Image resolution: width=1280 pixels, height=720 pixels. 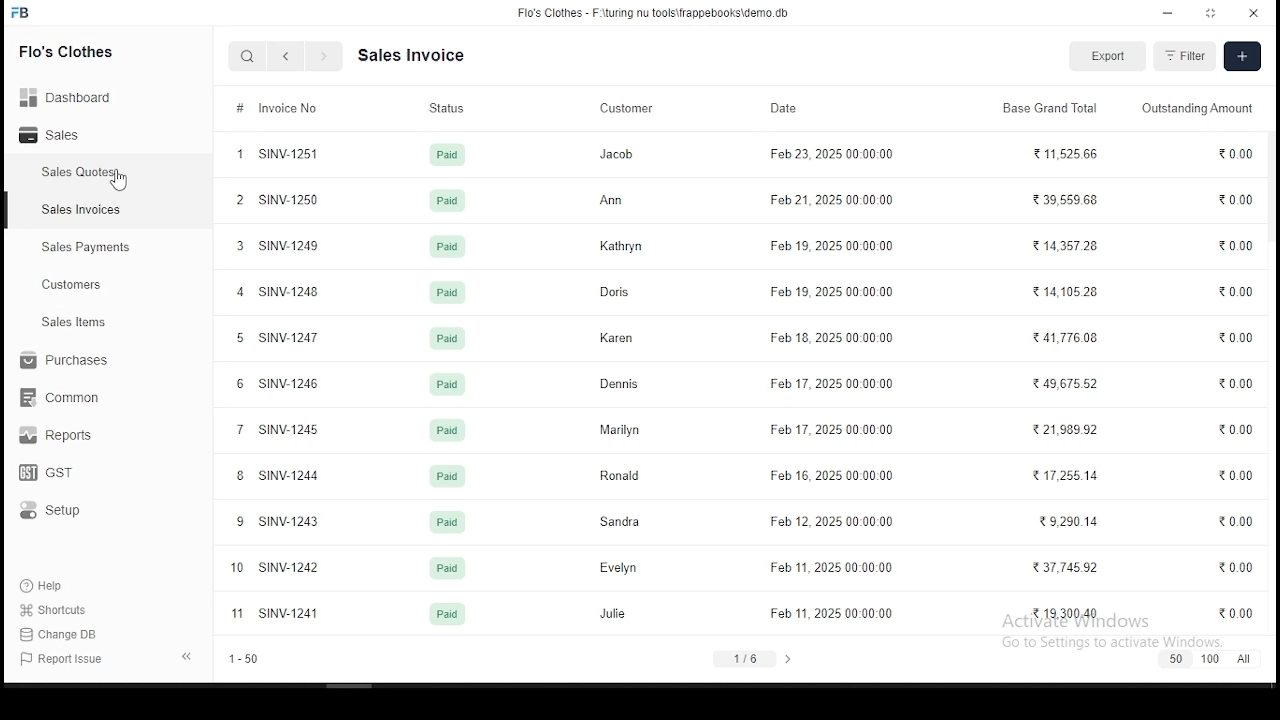 What do you see at coordinates (281, 291) in the screenshot?
I see `4 SINV-1248` at bounding box center [281, 291].